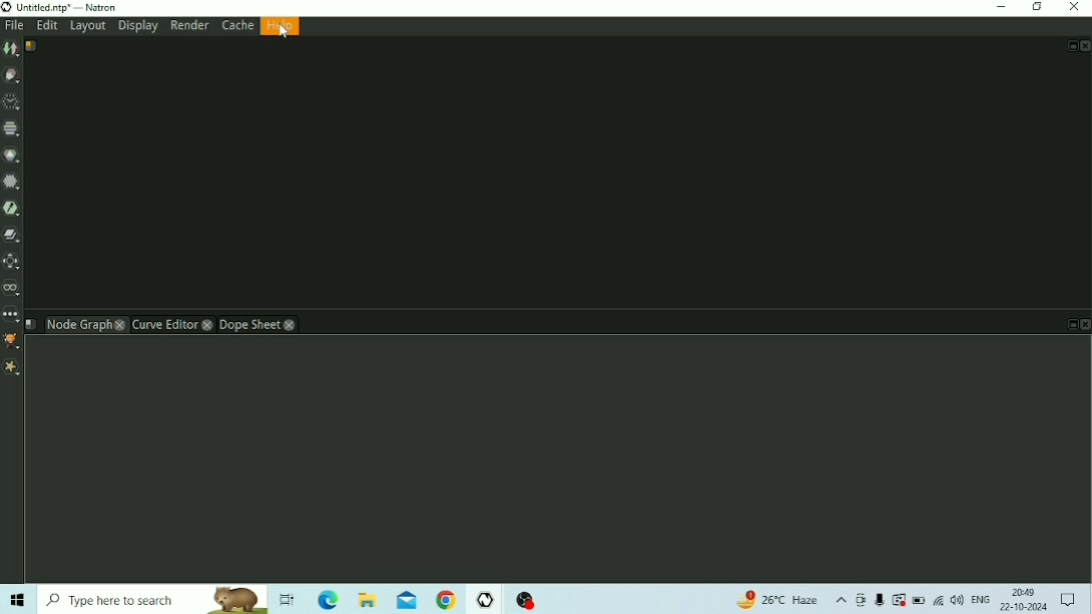 This screenshot has height=614, width=1092. Describe the element at coordinates (1024, 592) in the screenshot. I see `Time` at that location.